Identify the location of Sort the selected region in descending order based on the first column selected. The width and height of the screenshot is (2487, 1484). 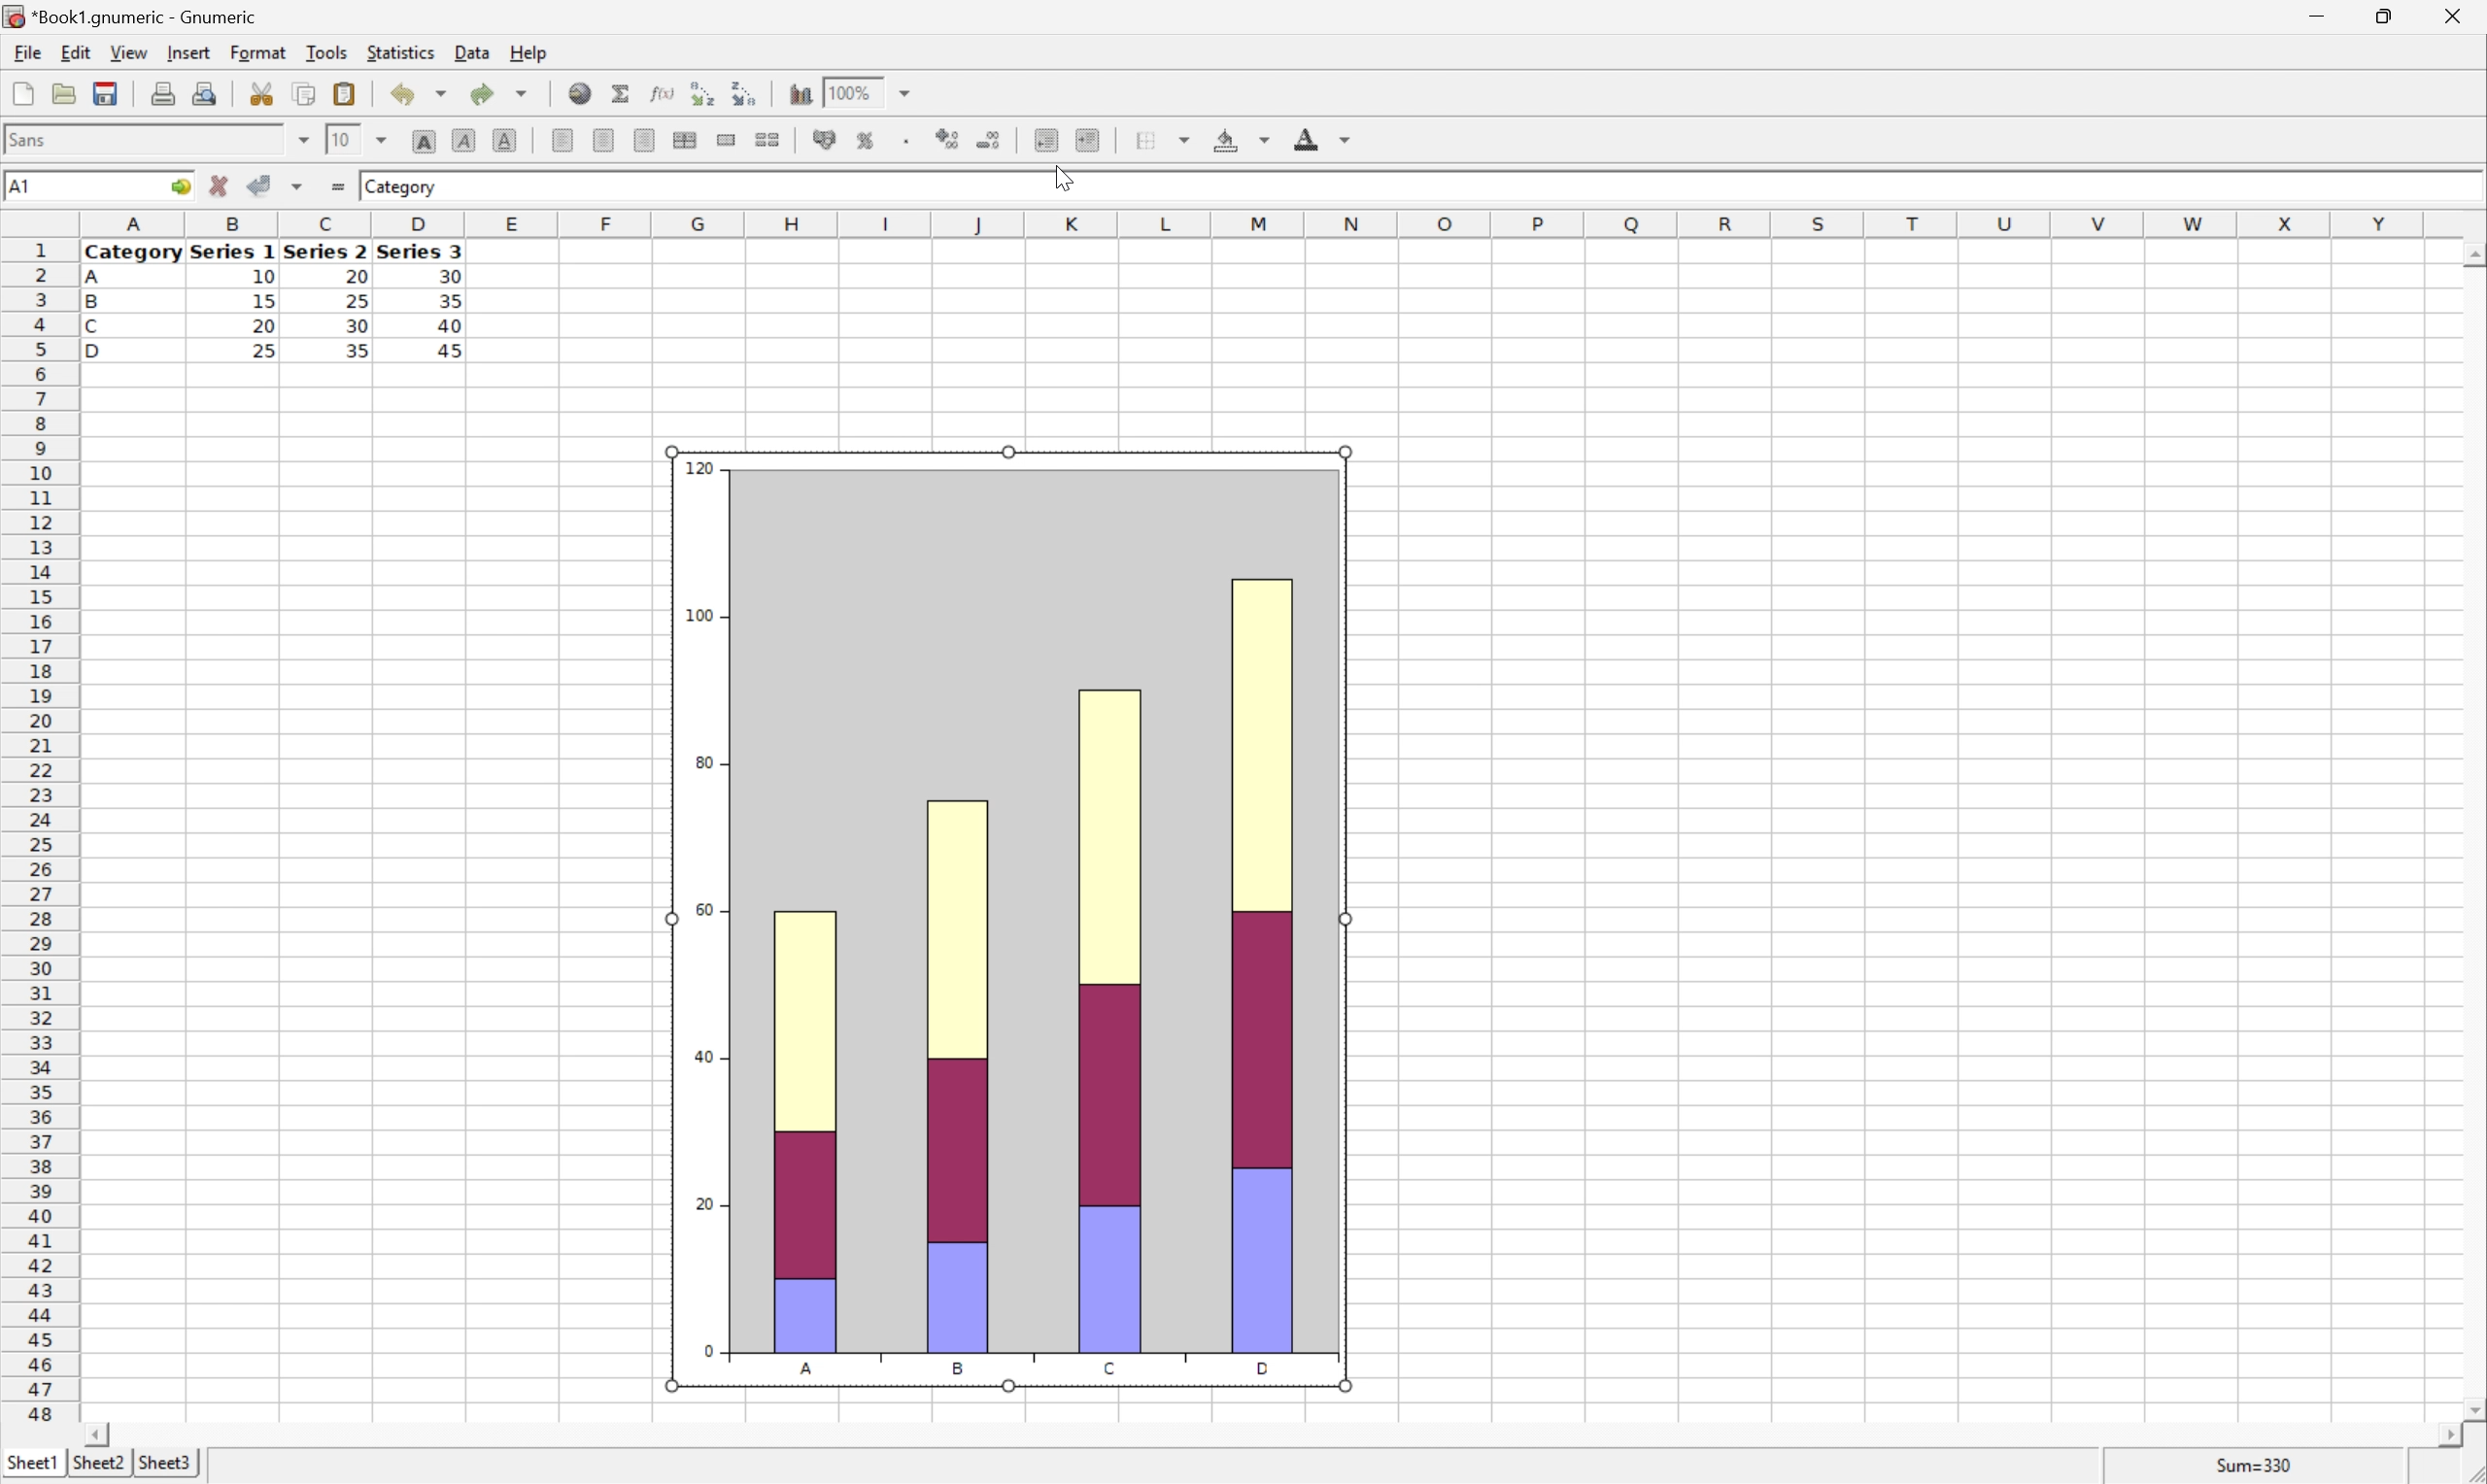
(739, 94).